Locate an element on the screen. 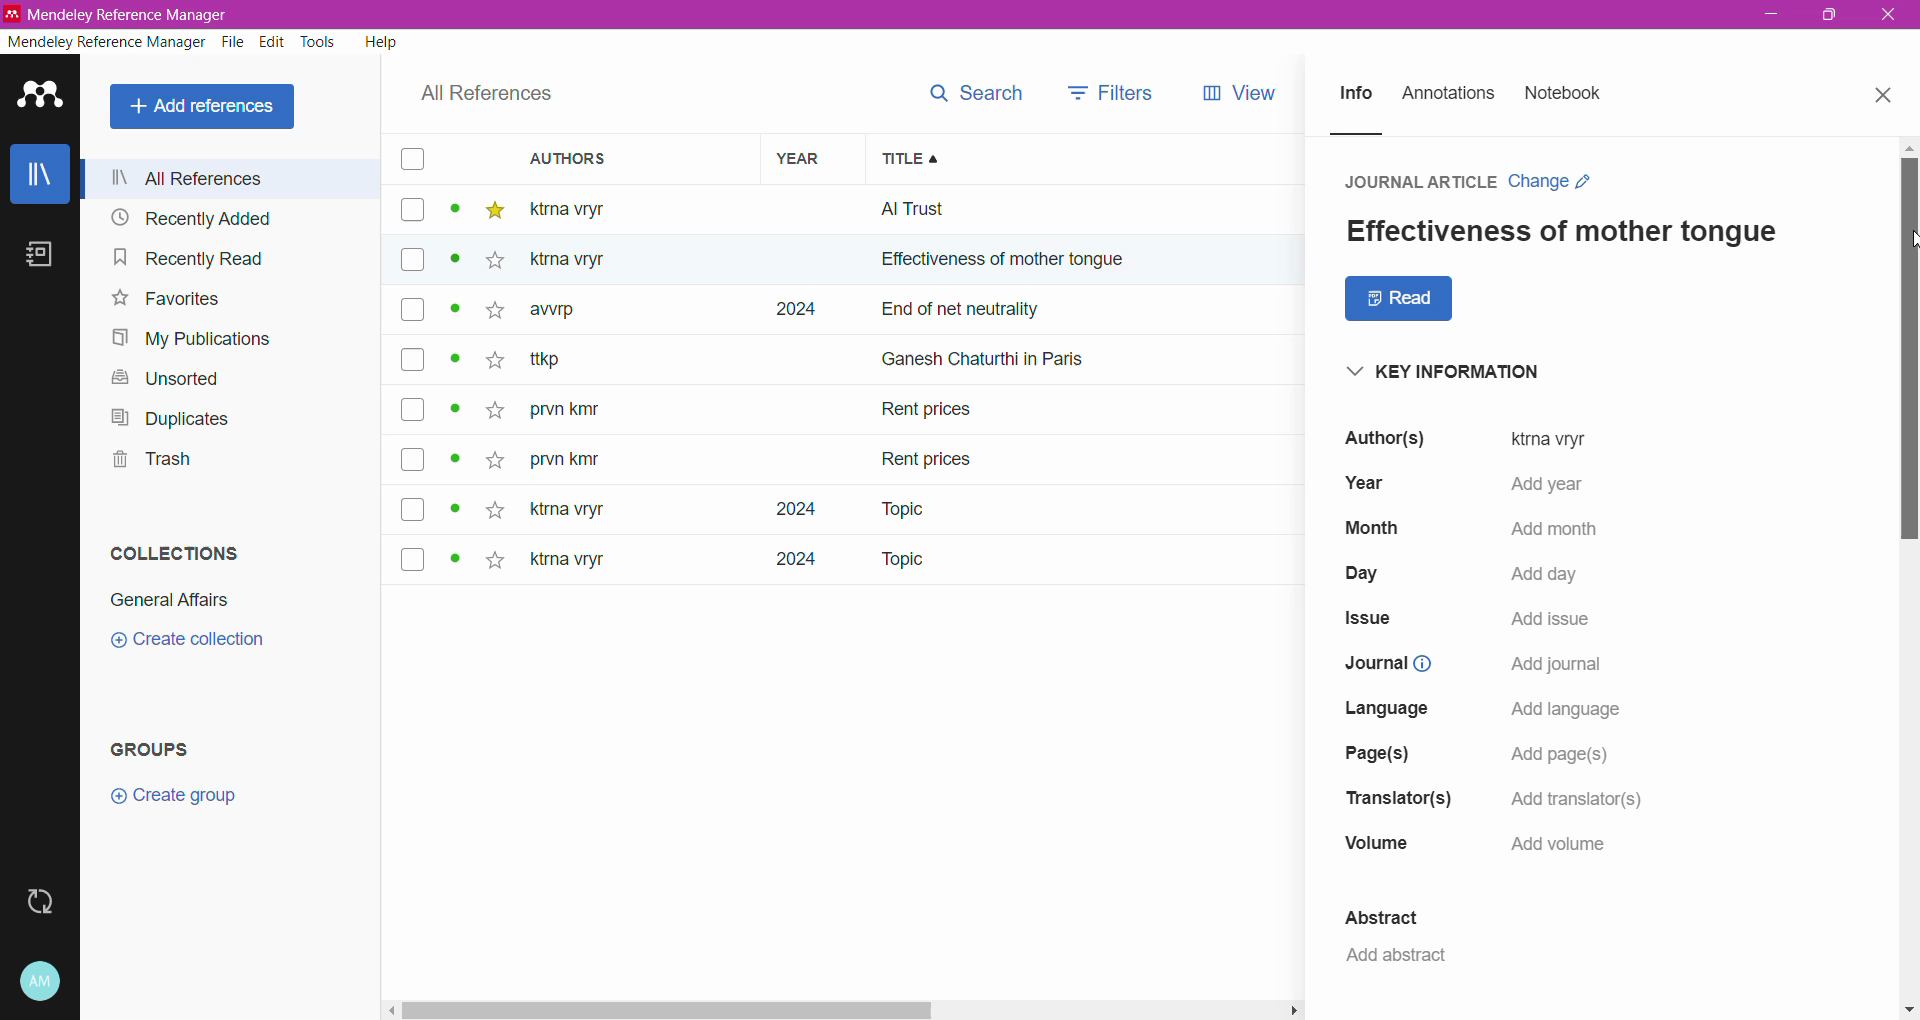 The width and height of the screenshot is (1920, 1020). dot  is located at coordinates (457, 364).